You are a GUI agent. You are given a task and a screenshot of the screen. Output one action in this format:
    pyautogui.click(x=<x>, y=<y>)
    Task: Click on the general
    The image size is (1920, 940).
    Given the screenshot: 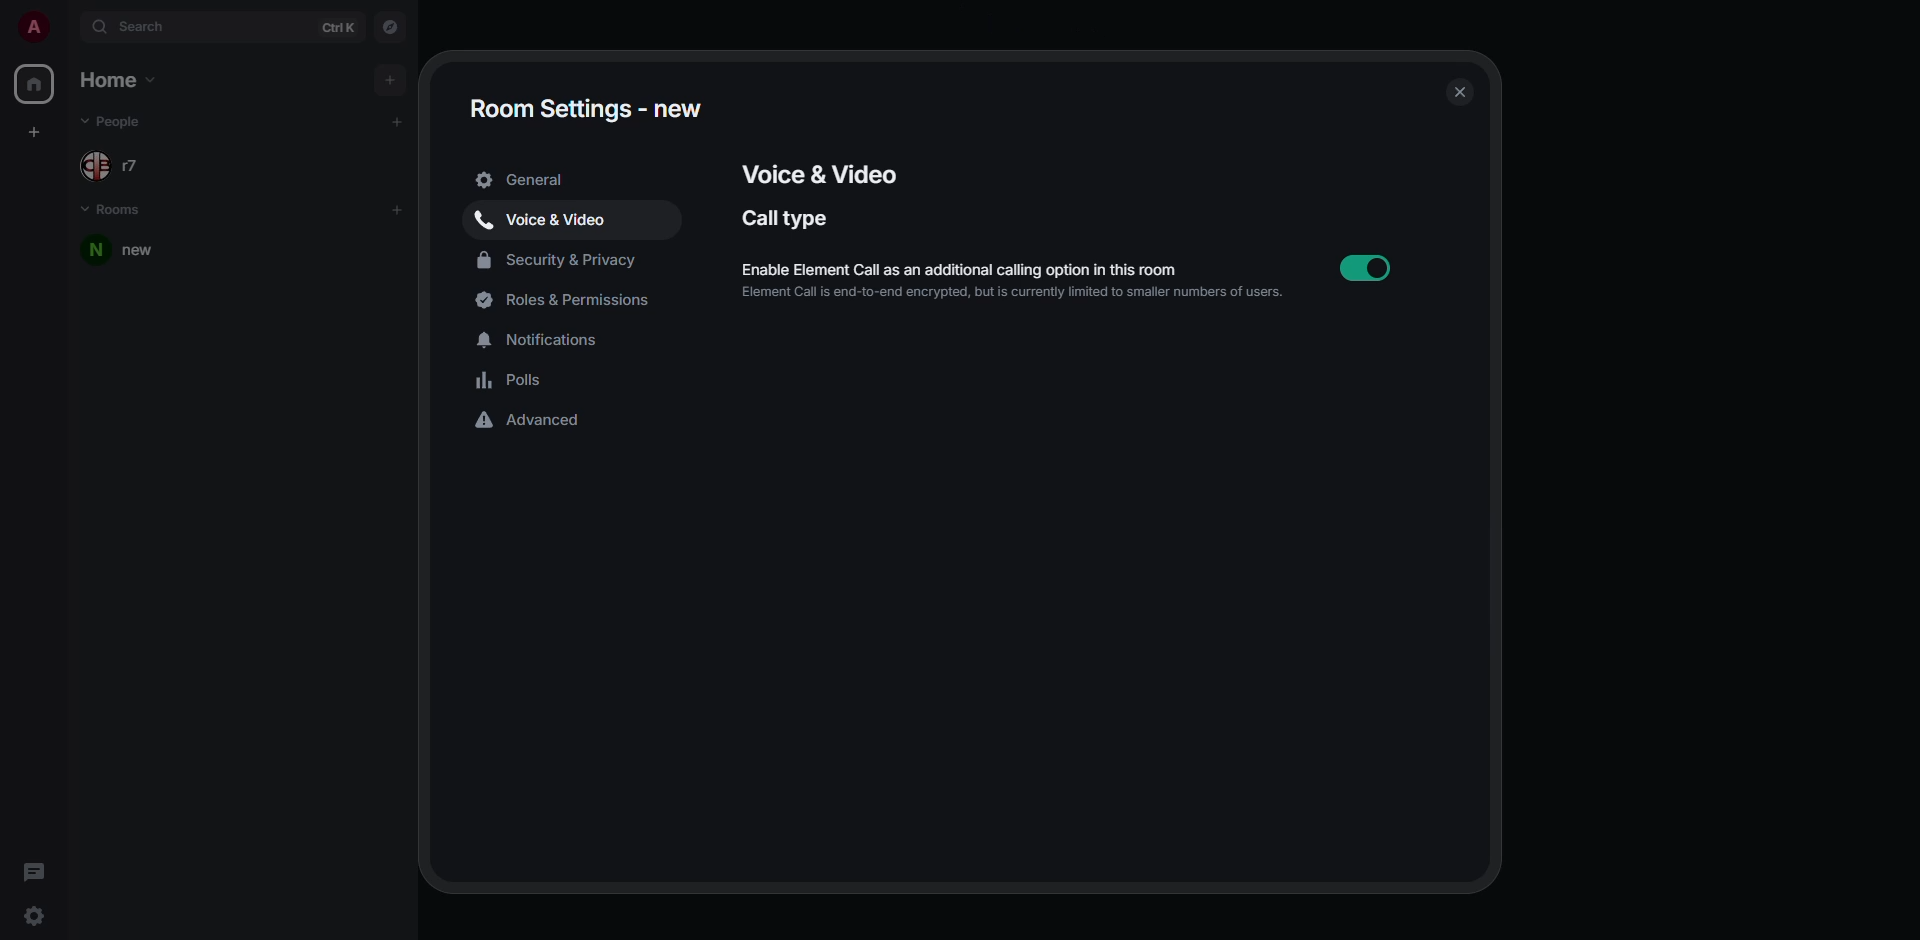 What is the action you would take?
    pyautogui.click(x=525, y=178)
    